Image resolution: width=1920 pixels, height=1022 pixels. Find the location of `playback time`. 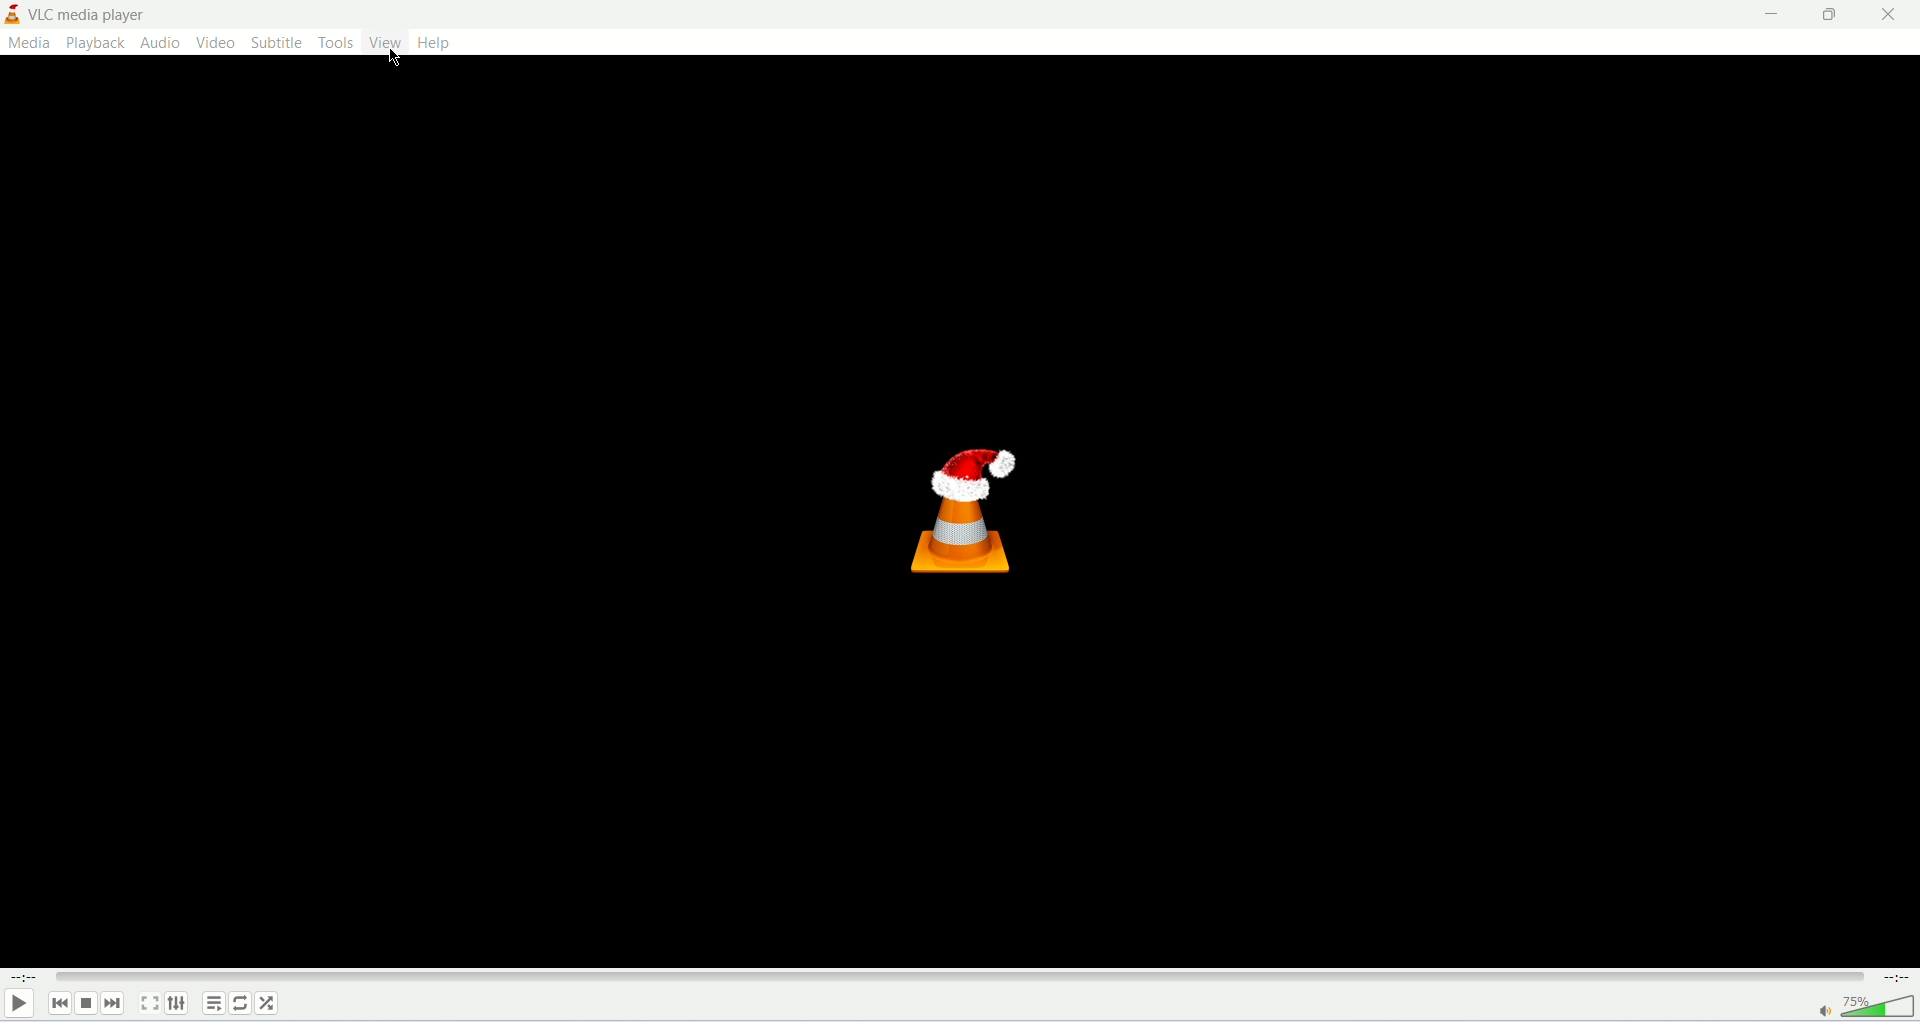

playback time is located at coordinates (23, 977).